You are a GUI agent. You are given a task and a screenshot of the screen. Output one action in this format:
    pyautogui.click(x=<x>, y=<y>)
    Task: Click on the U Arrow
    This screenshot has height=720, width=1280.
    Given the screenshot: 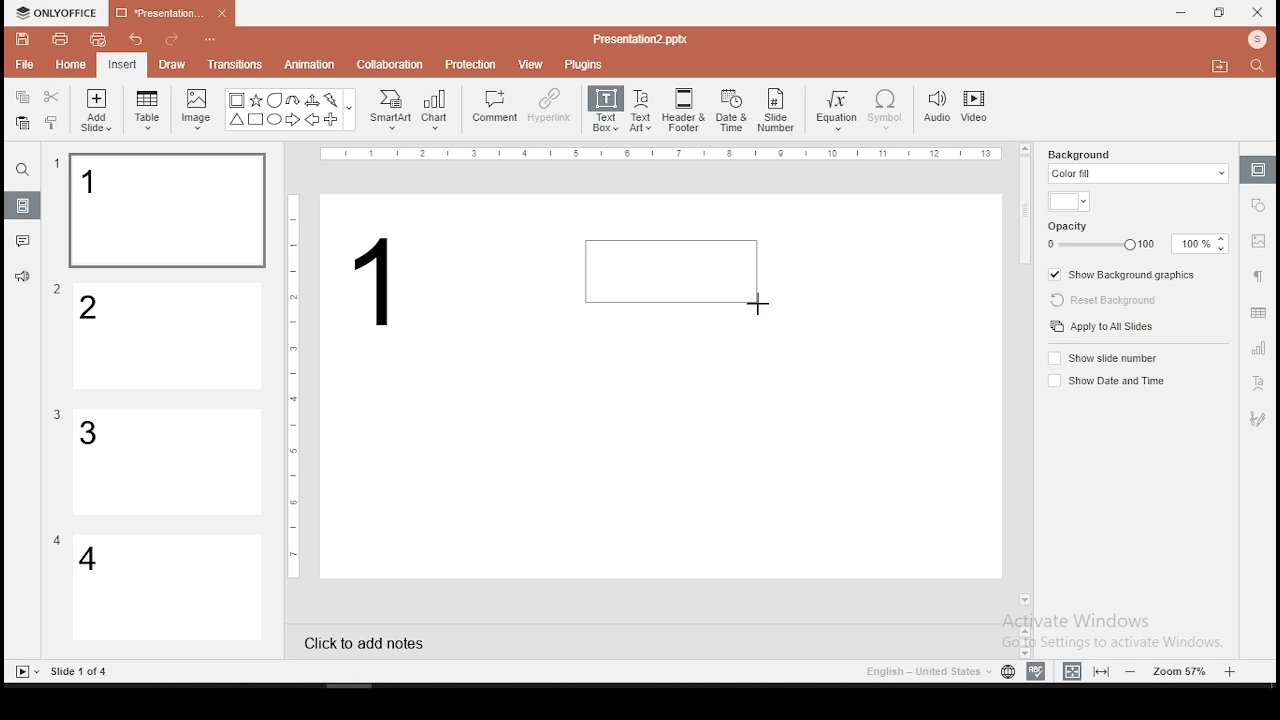 What is the action you would take?
    pyautogui.click(x=294, y=100)
    